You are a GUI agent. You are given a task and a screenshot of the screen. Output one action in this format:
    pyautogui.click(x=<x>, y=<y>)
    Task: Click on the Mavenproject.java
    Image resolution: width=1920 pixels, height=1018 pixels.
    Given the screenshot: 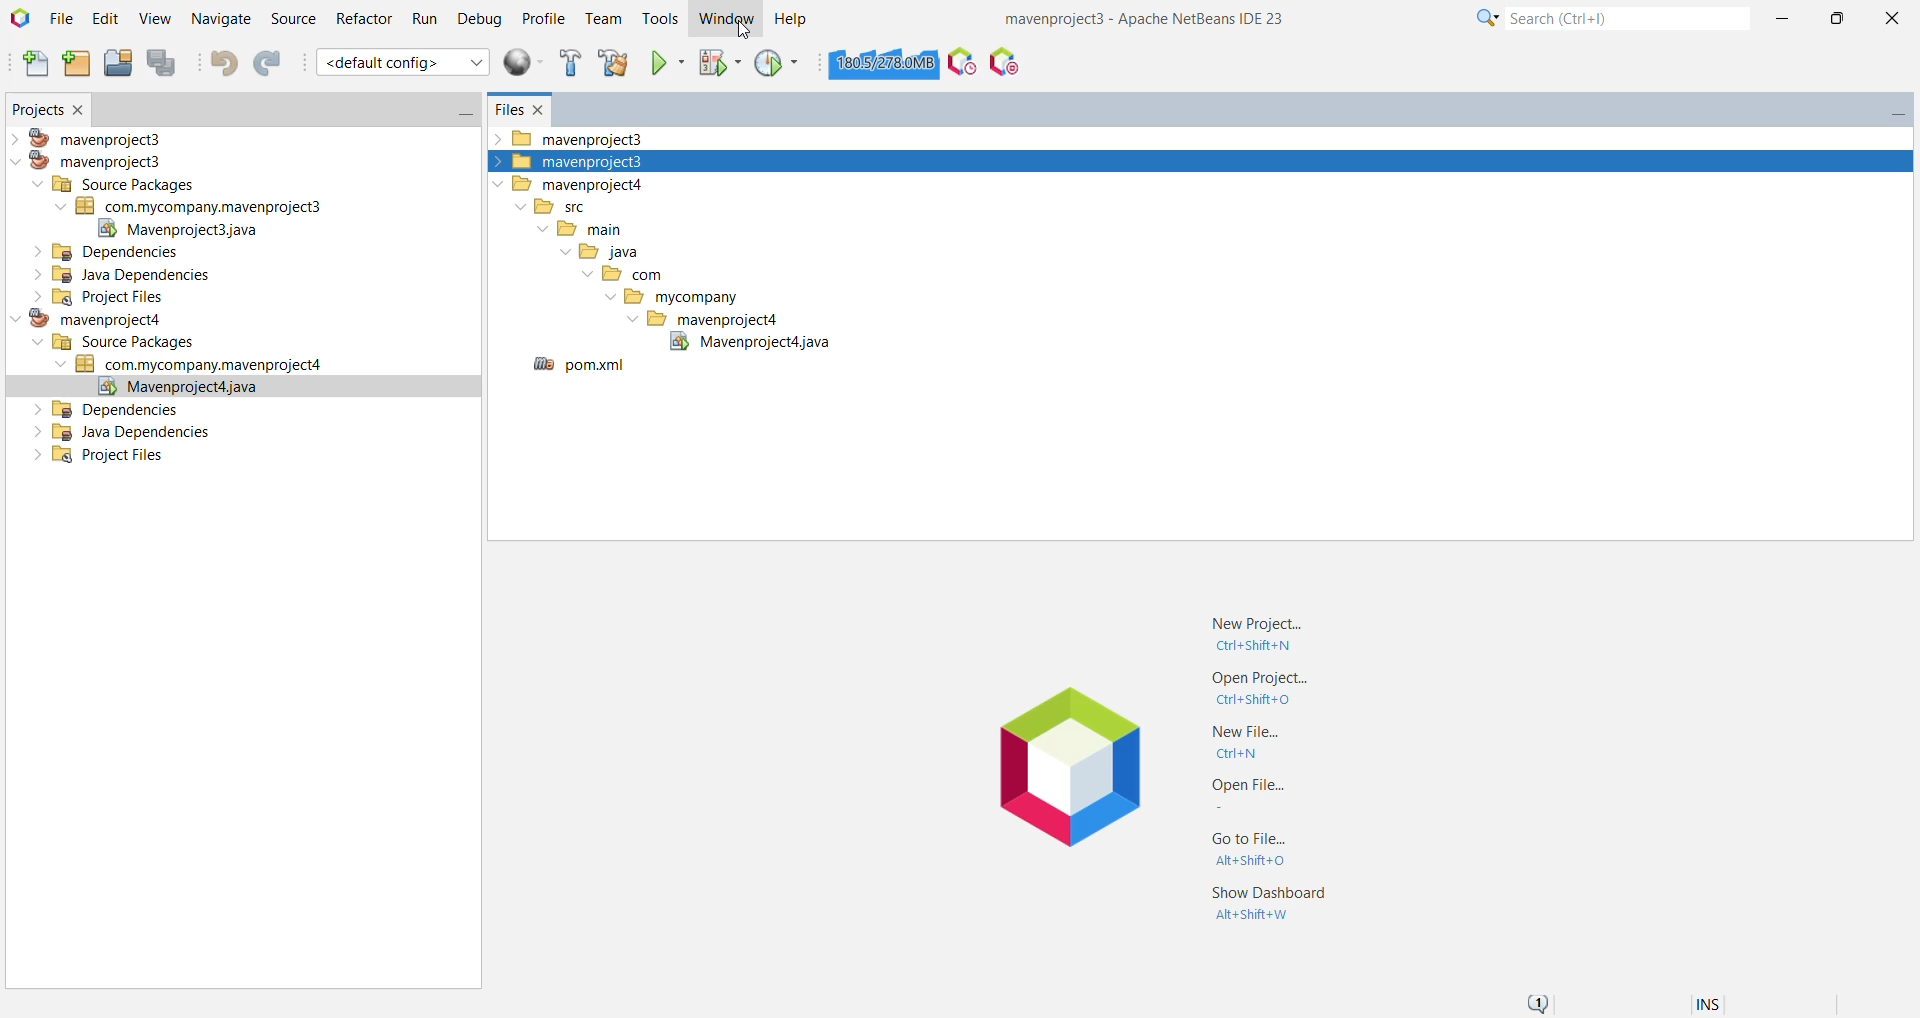 What is the action you would take?
    pyautogui.click(x=179, y=229)
    